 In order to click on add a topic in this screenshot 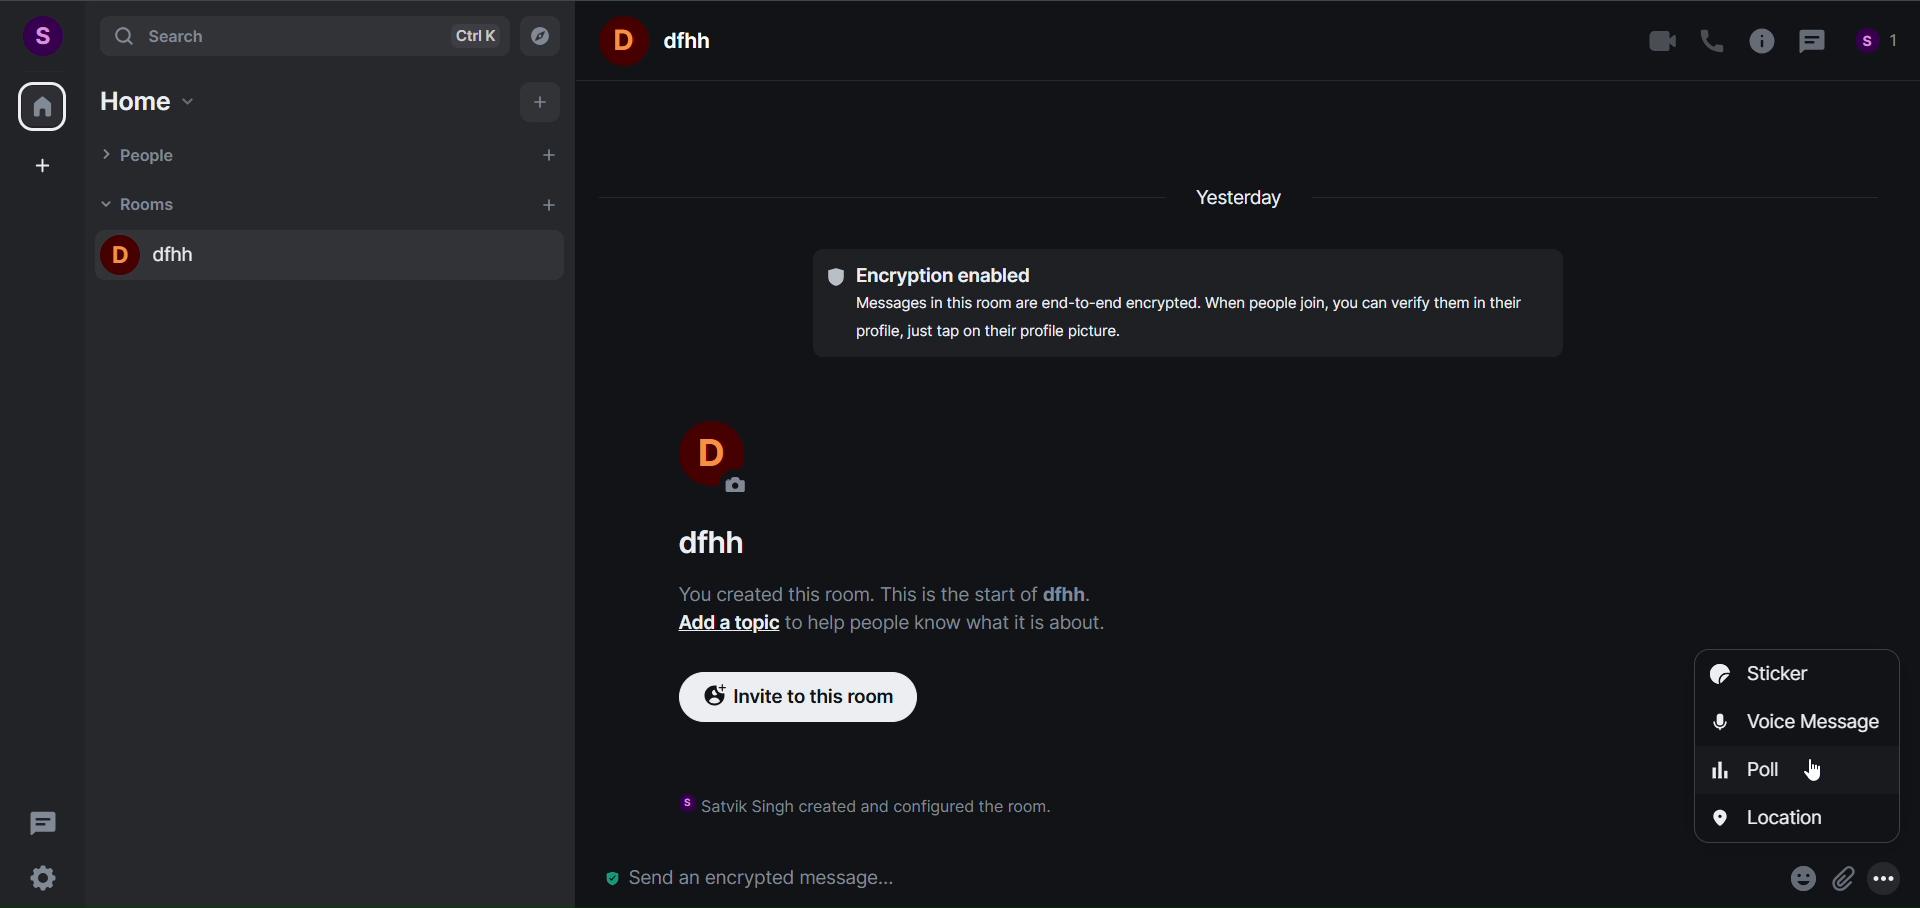, I will do `click(725, 629)`.